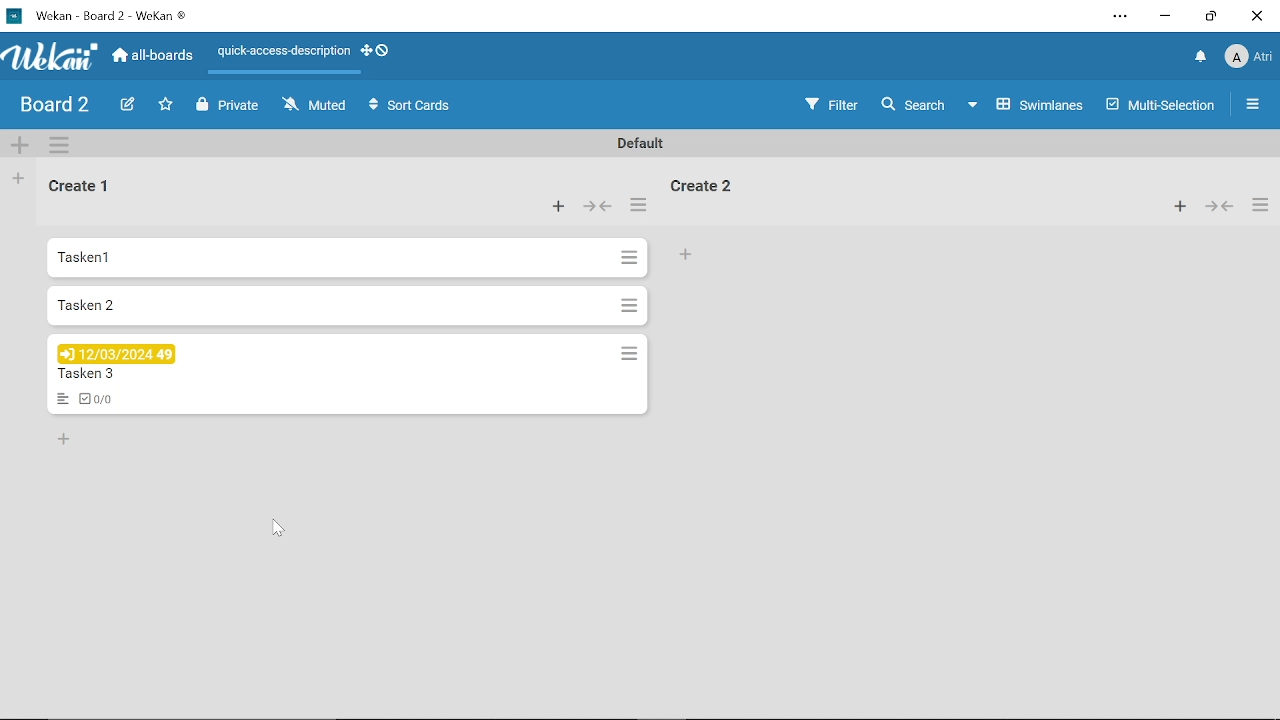 Image resolution: width=1280 pixels, height=720 pixels. I want to click on Back/Forward, so click(1220, 207).